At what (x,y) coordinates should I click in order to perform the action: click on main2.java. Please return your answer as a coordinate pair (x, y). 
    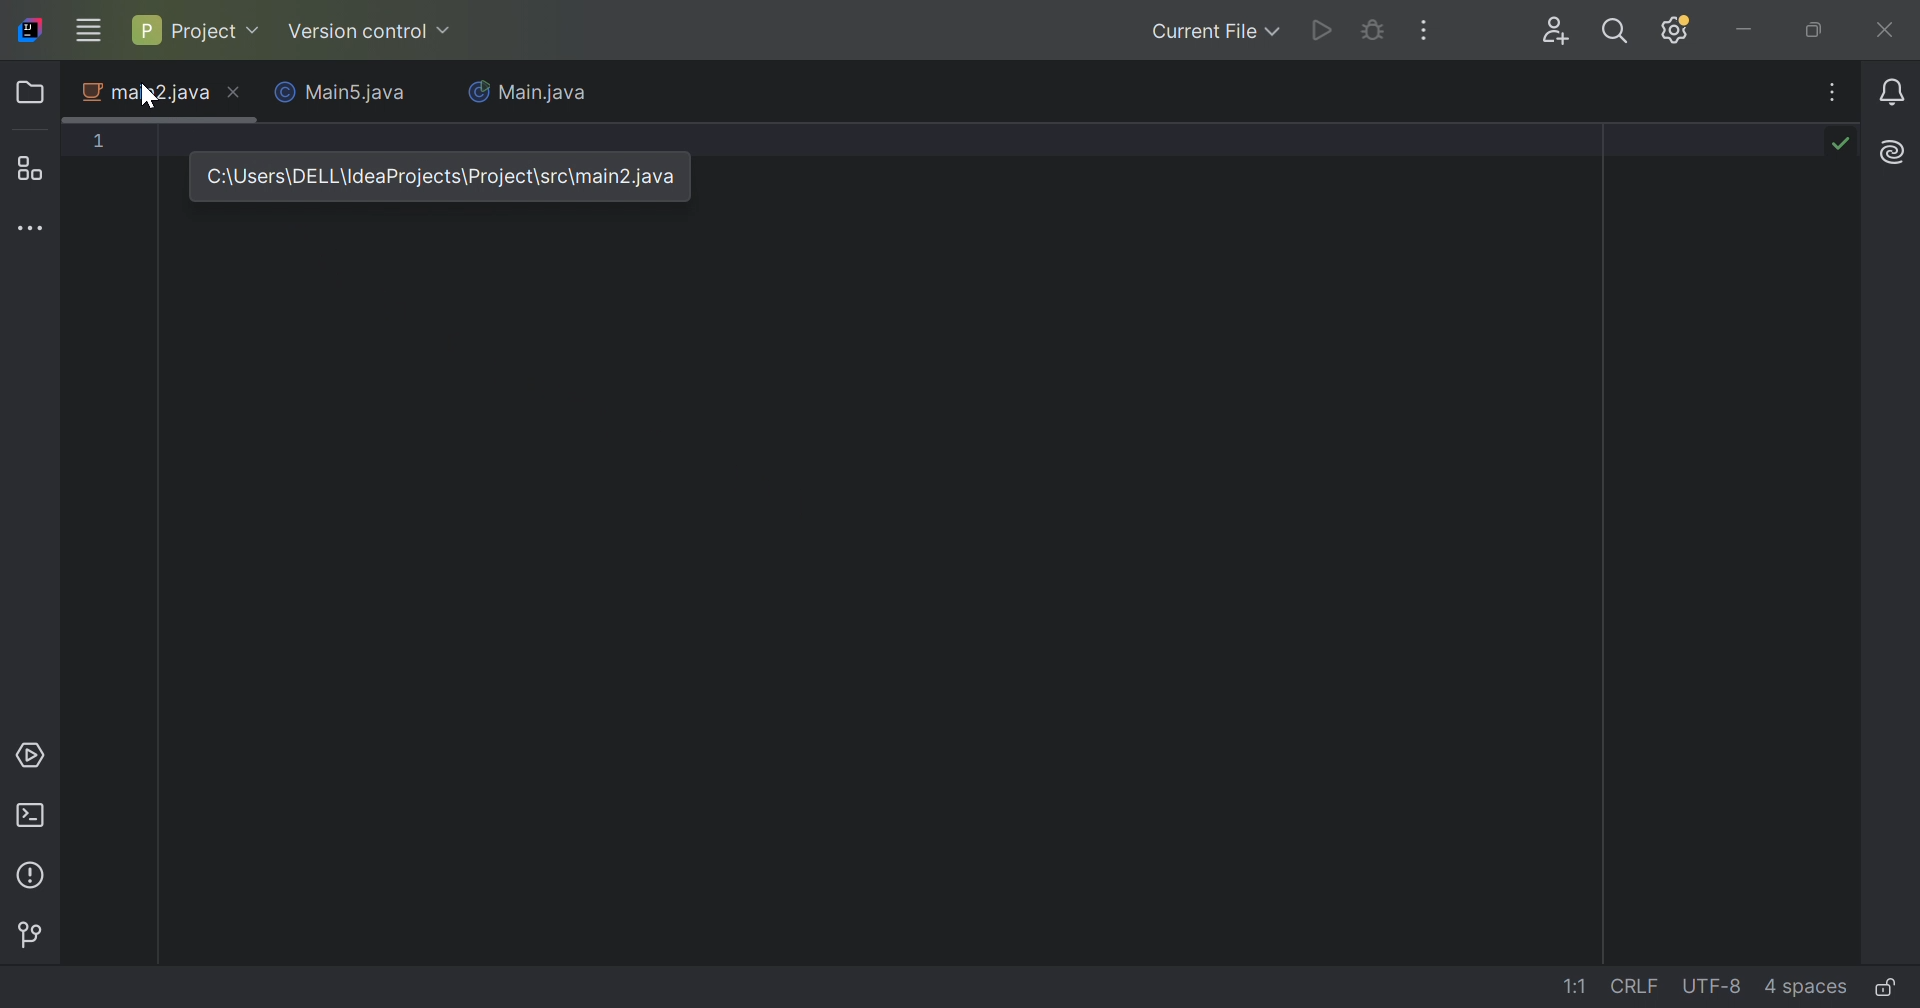
    Looking at the image, I should click on (144, 94).